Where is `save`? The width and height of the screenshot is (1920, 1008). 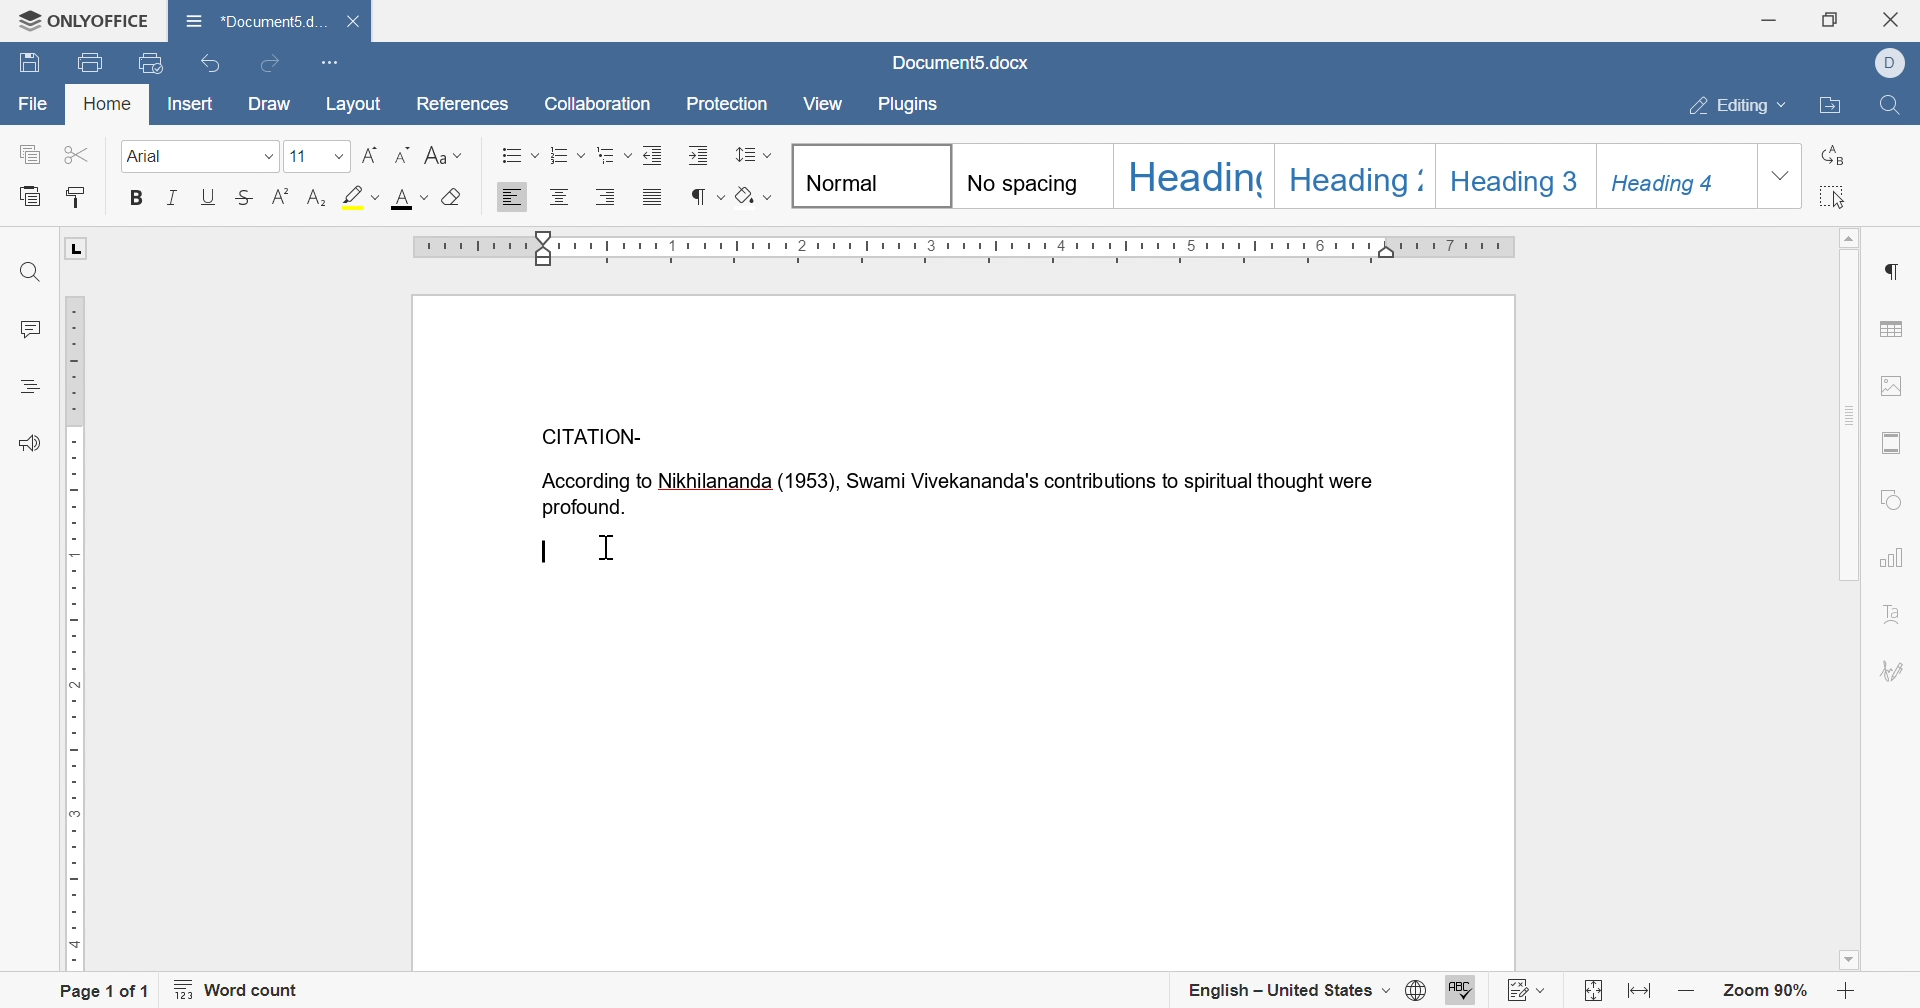
save is located at coordinates (29, 66).